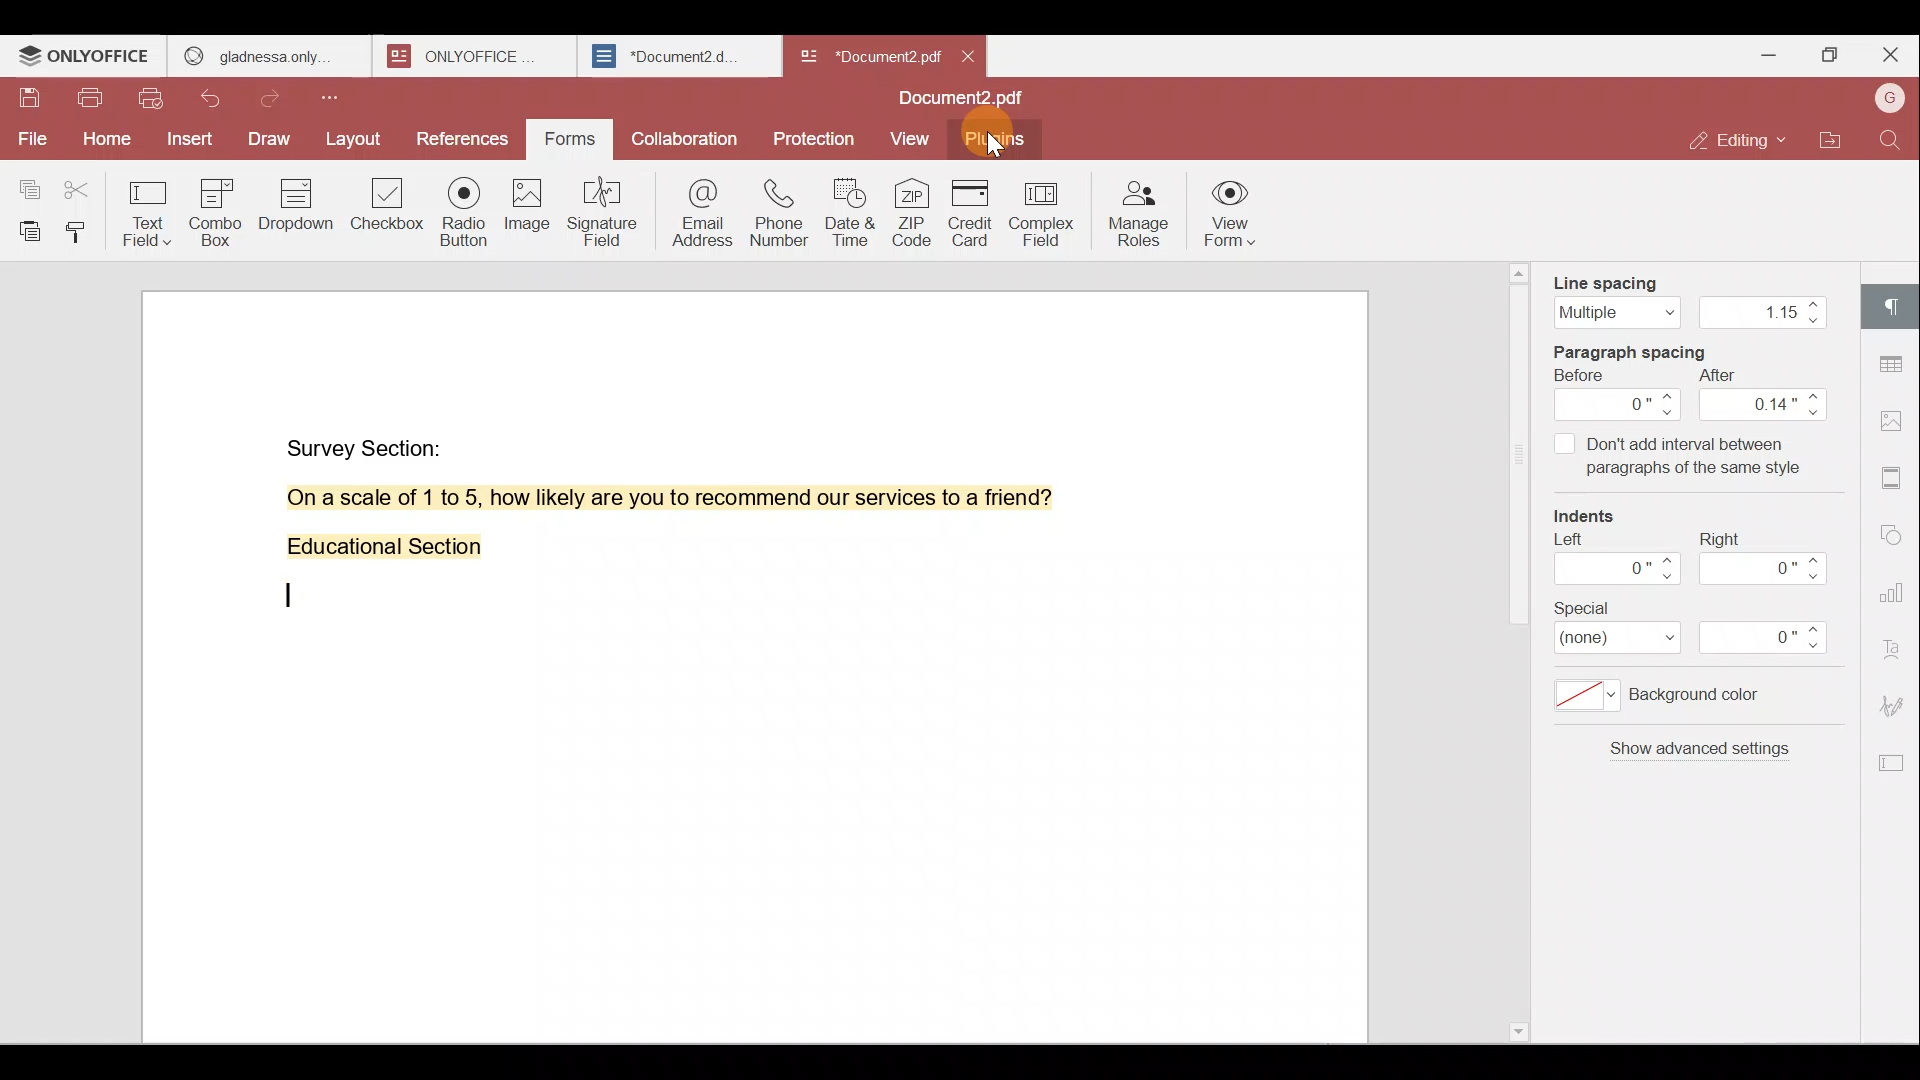 The height and width of the screenshot is (1080, 1920). I want to click on Paragraph settings, so click(1895, 305).